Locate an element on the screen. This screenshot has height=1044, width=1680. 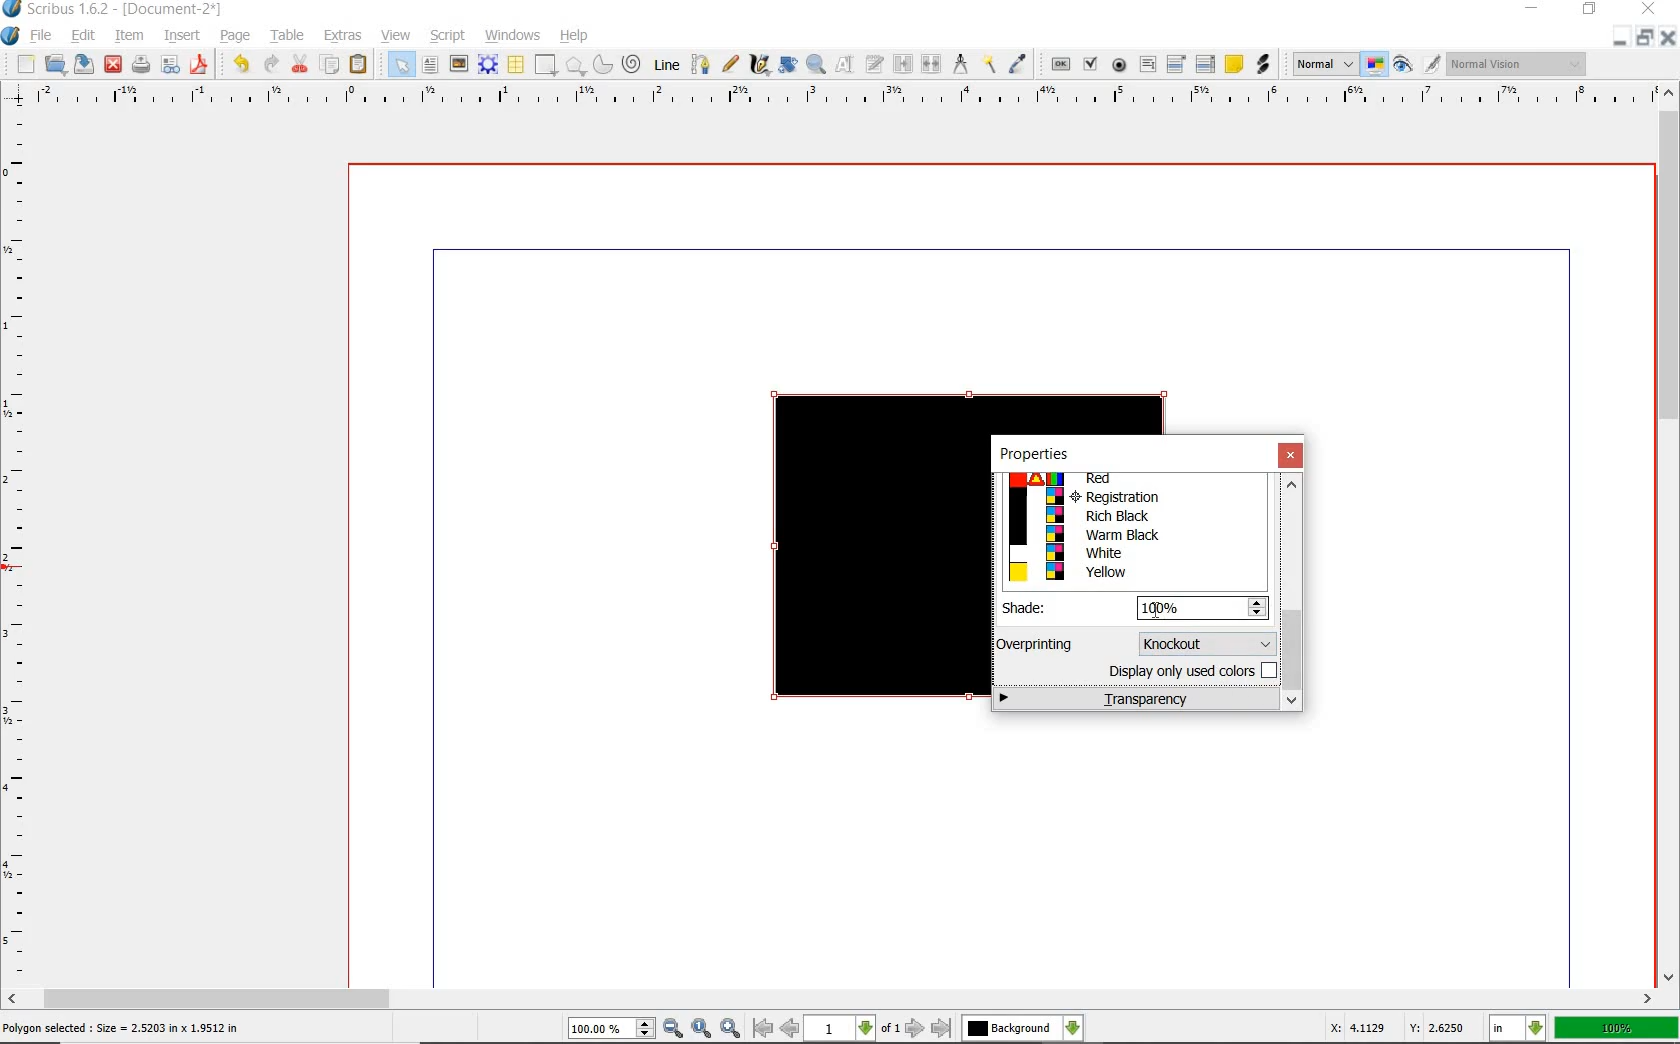
paste is located at coordinates (359, 66).